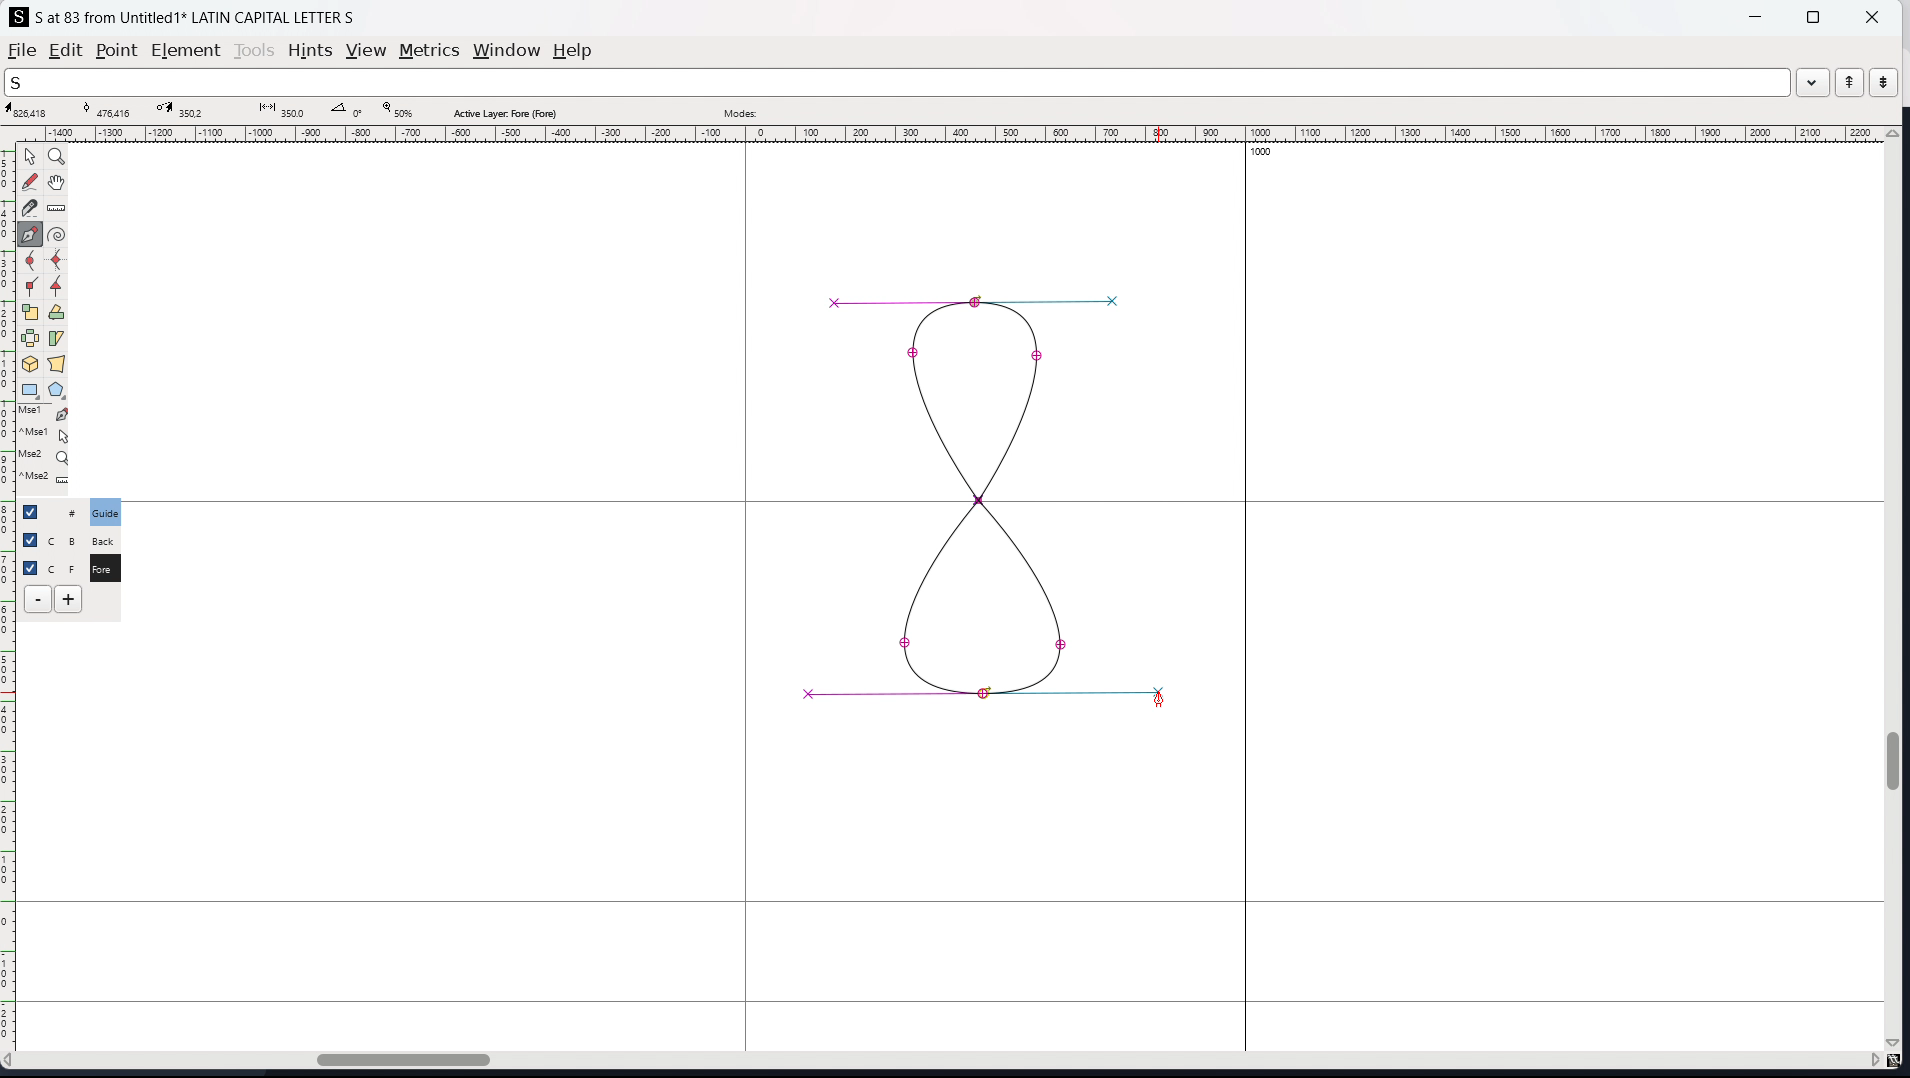  What do you see at coordinates (189, 110) in the screenshot?
I see `cursor destination coordinate` at bounding box center [189, 110].